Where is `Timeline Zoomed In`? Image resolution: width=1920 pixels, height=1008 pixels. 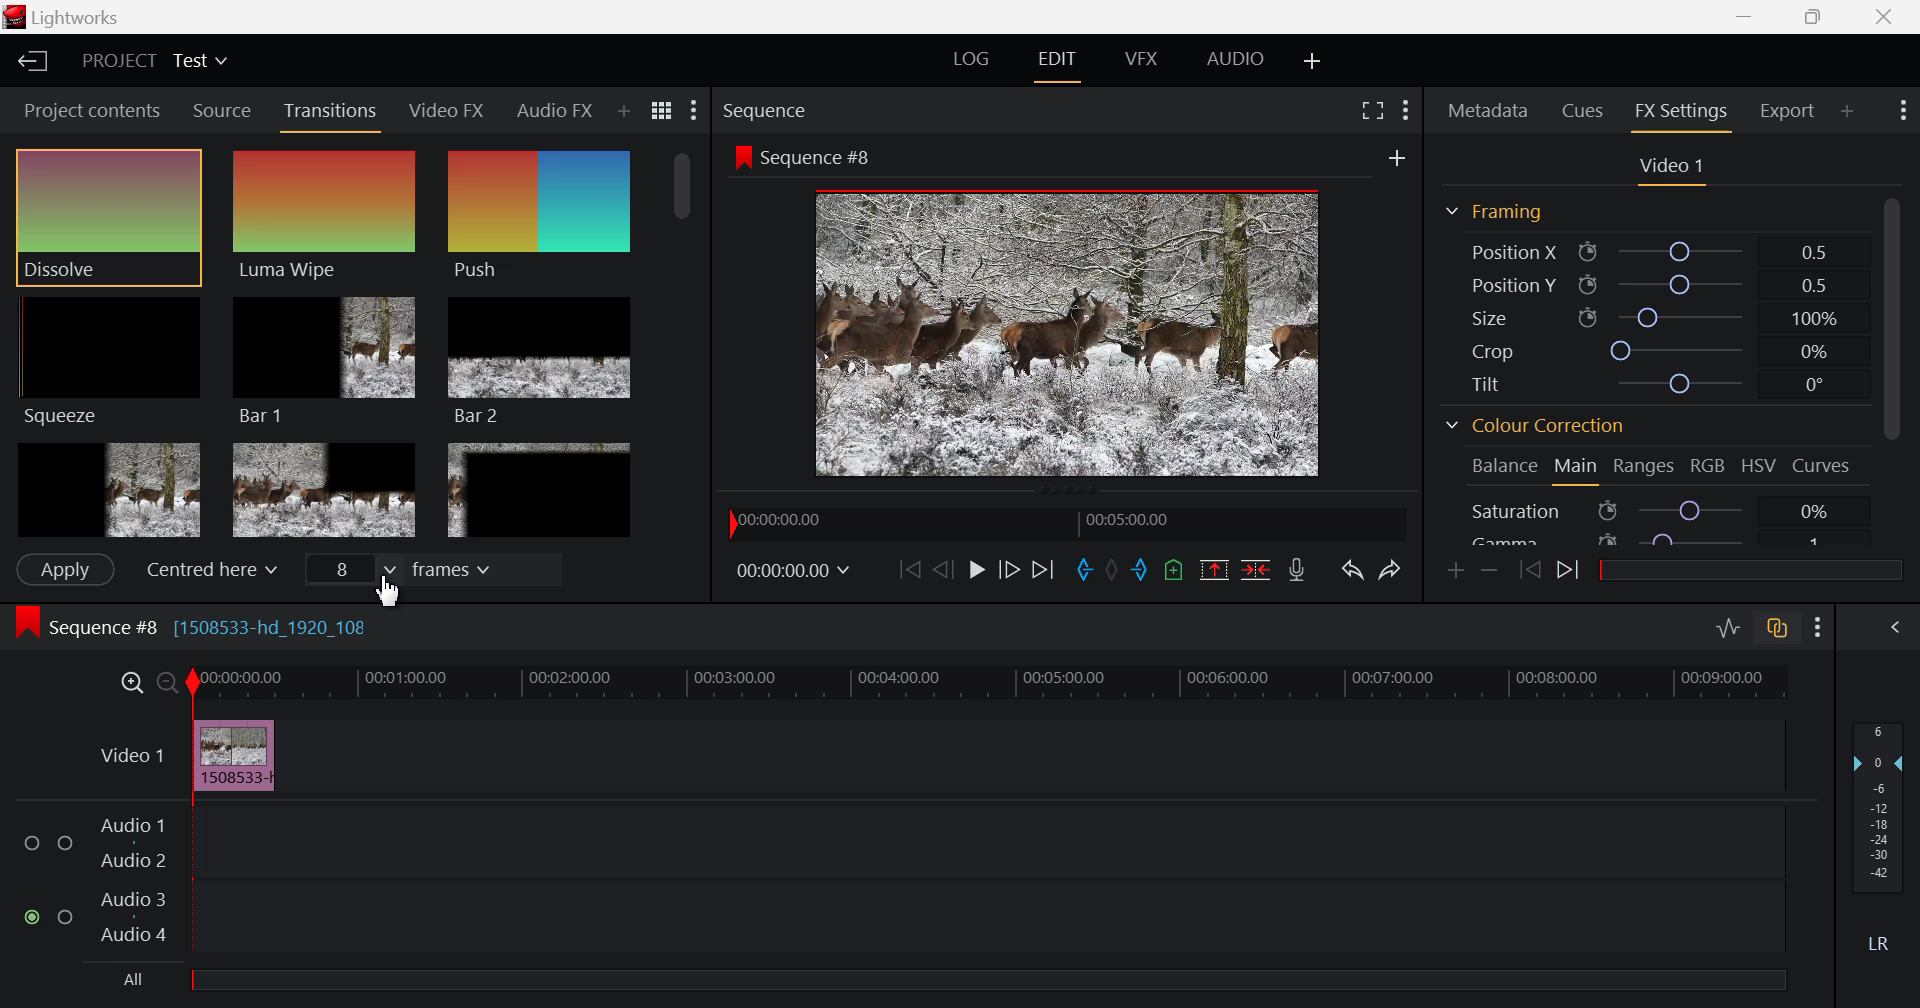
Timeline Zoomed In is located at coordinates (131, 685).